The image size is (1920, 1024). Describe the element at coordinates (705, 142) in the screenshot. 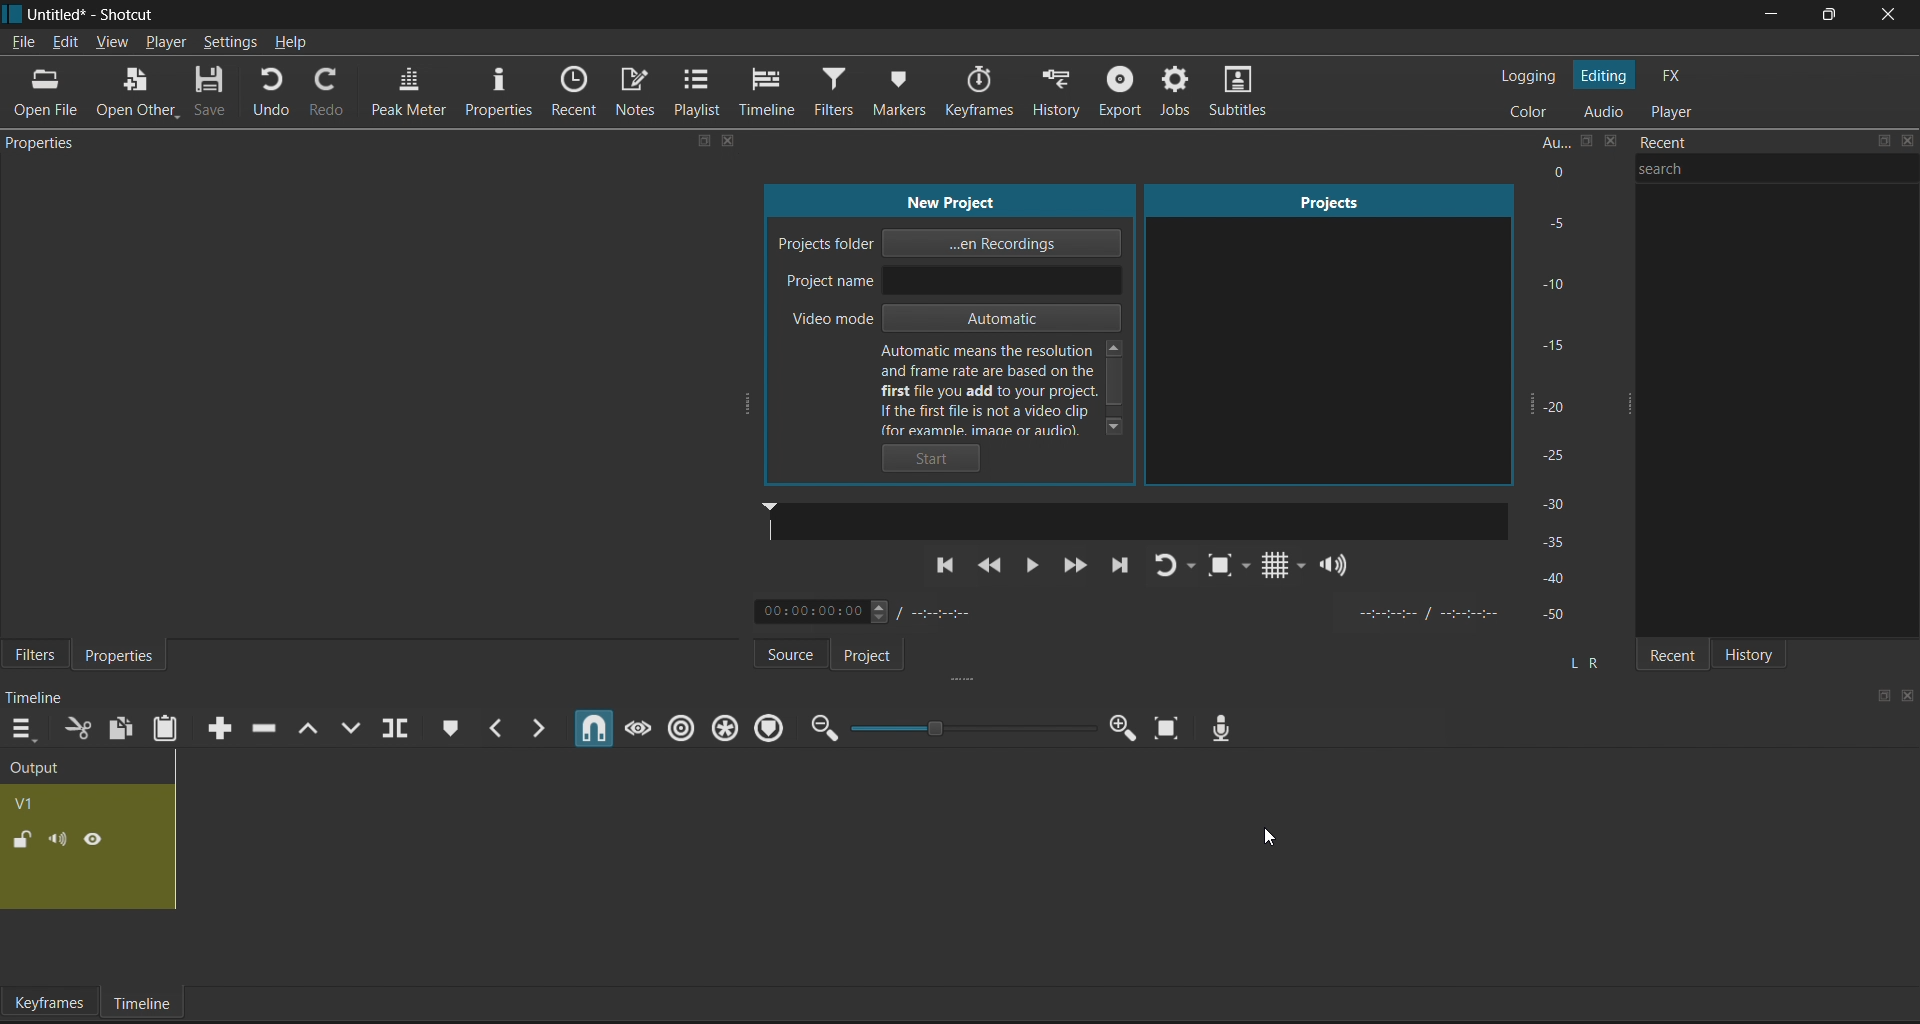

I see `maximize` at that location.